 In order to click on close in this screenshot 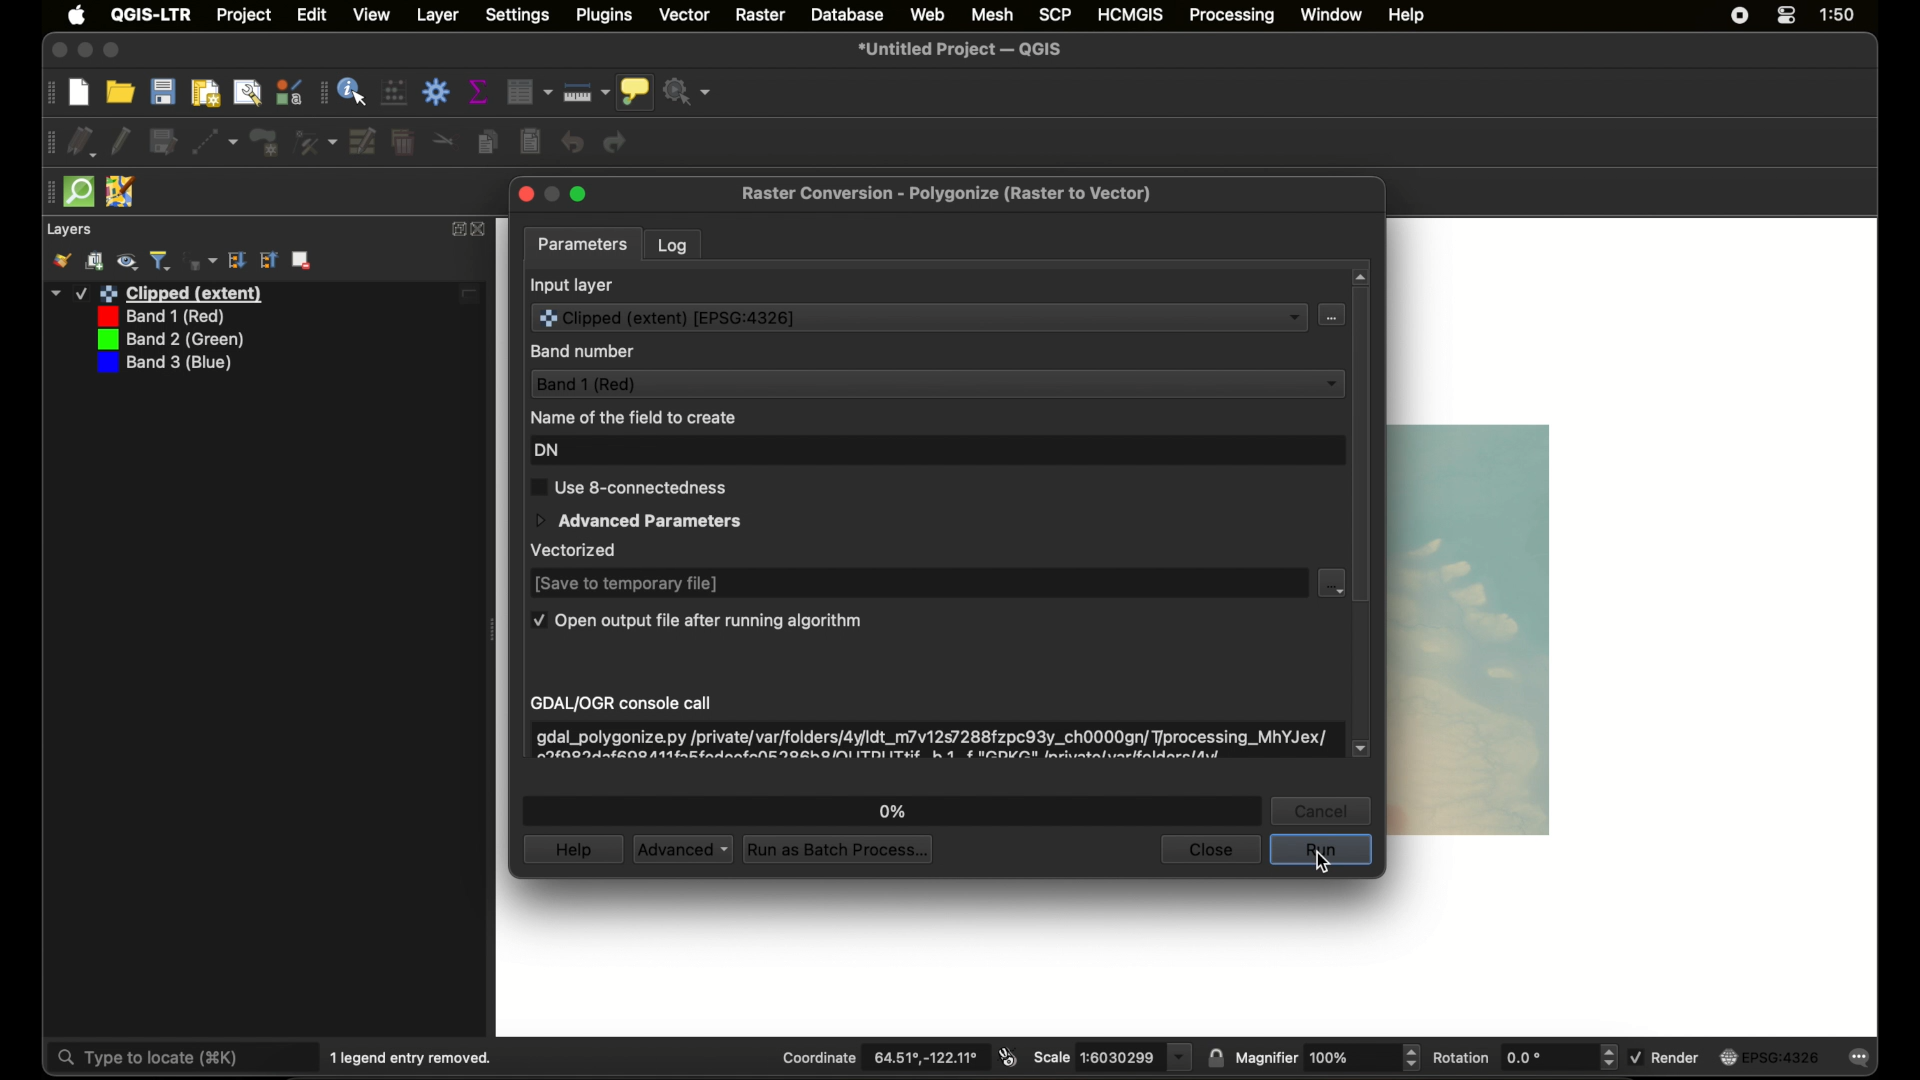, I will do `click(482, 230)`.